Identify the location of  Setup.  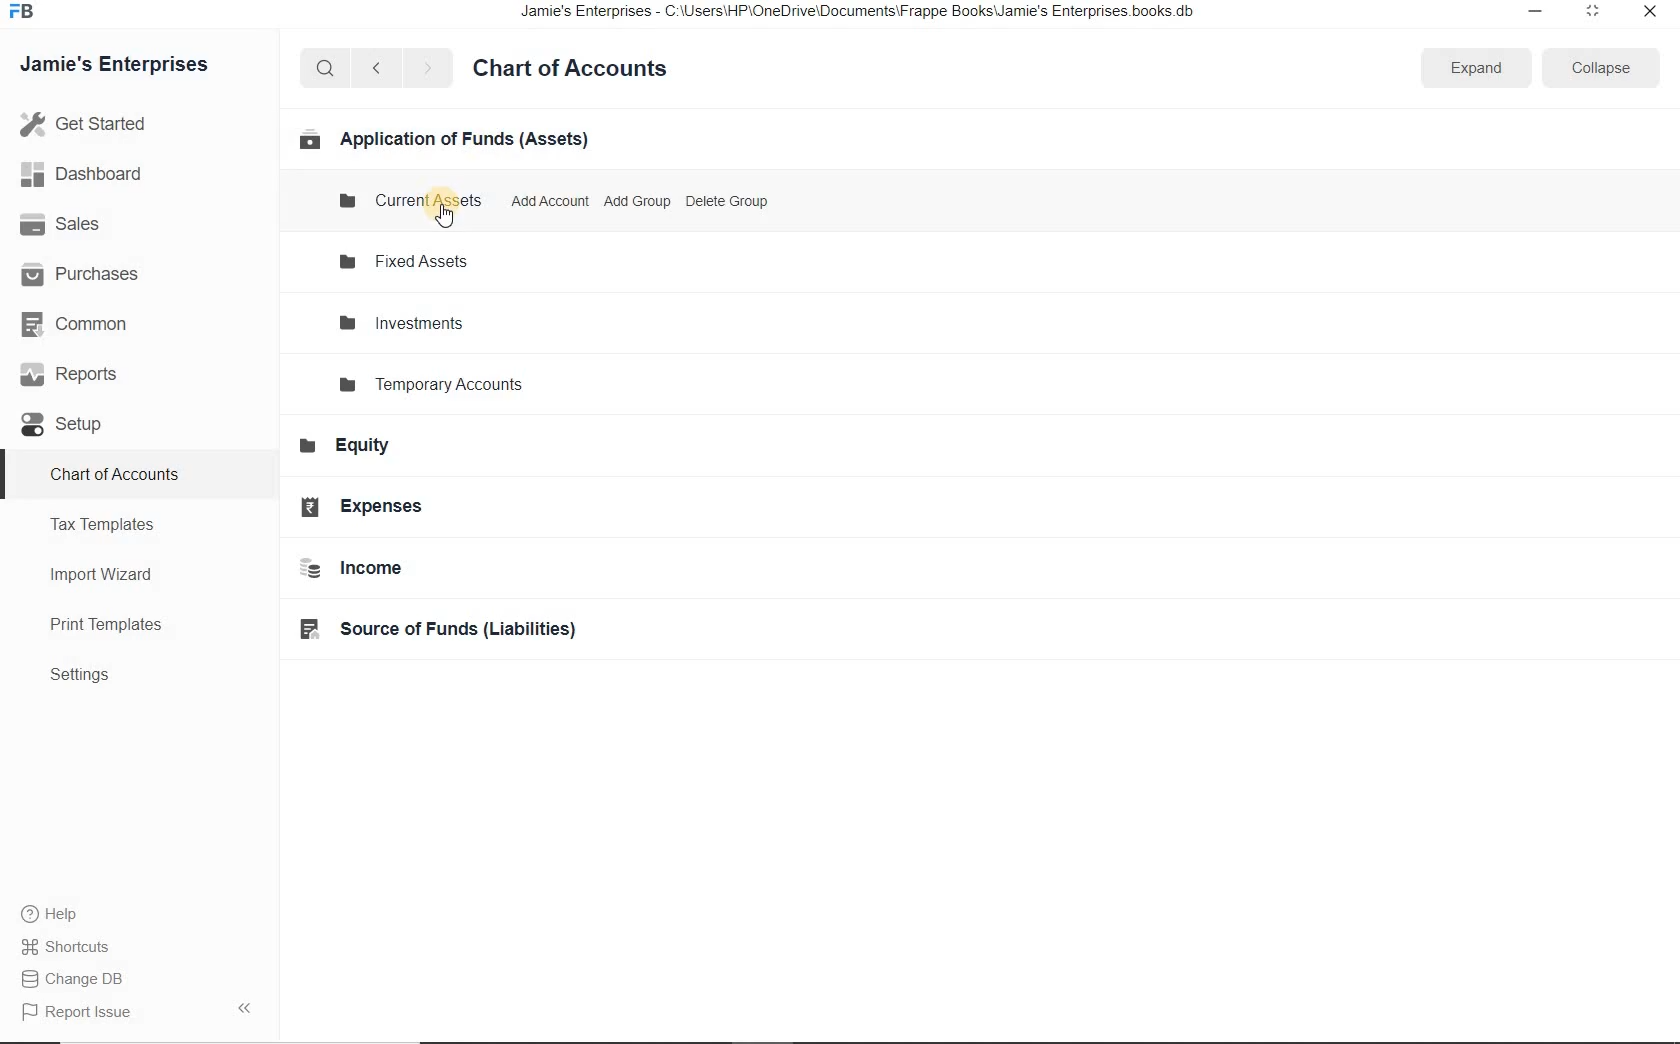
(76, 426).